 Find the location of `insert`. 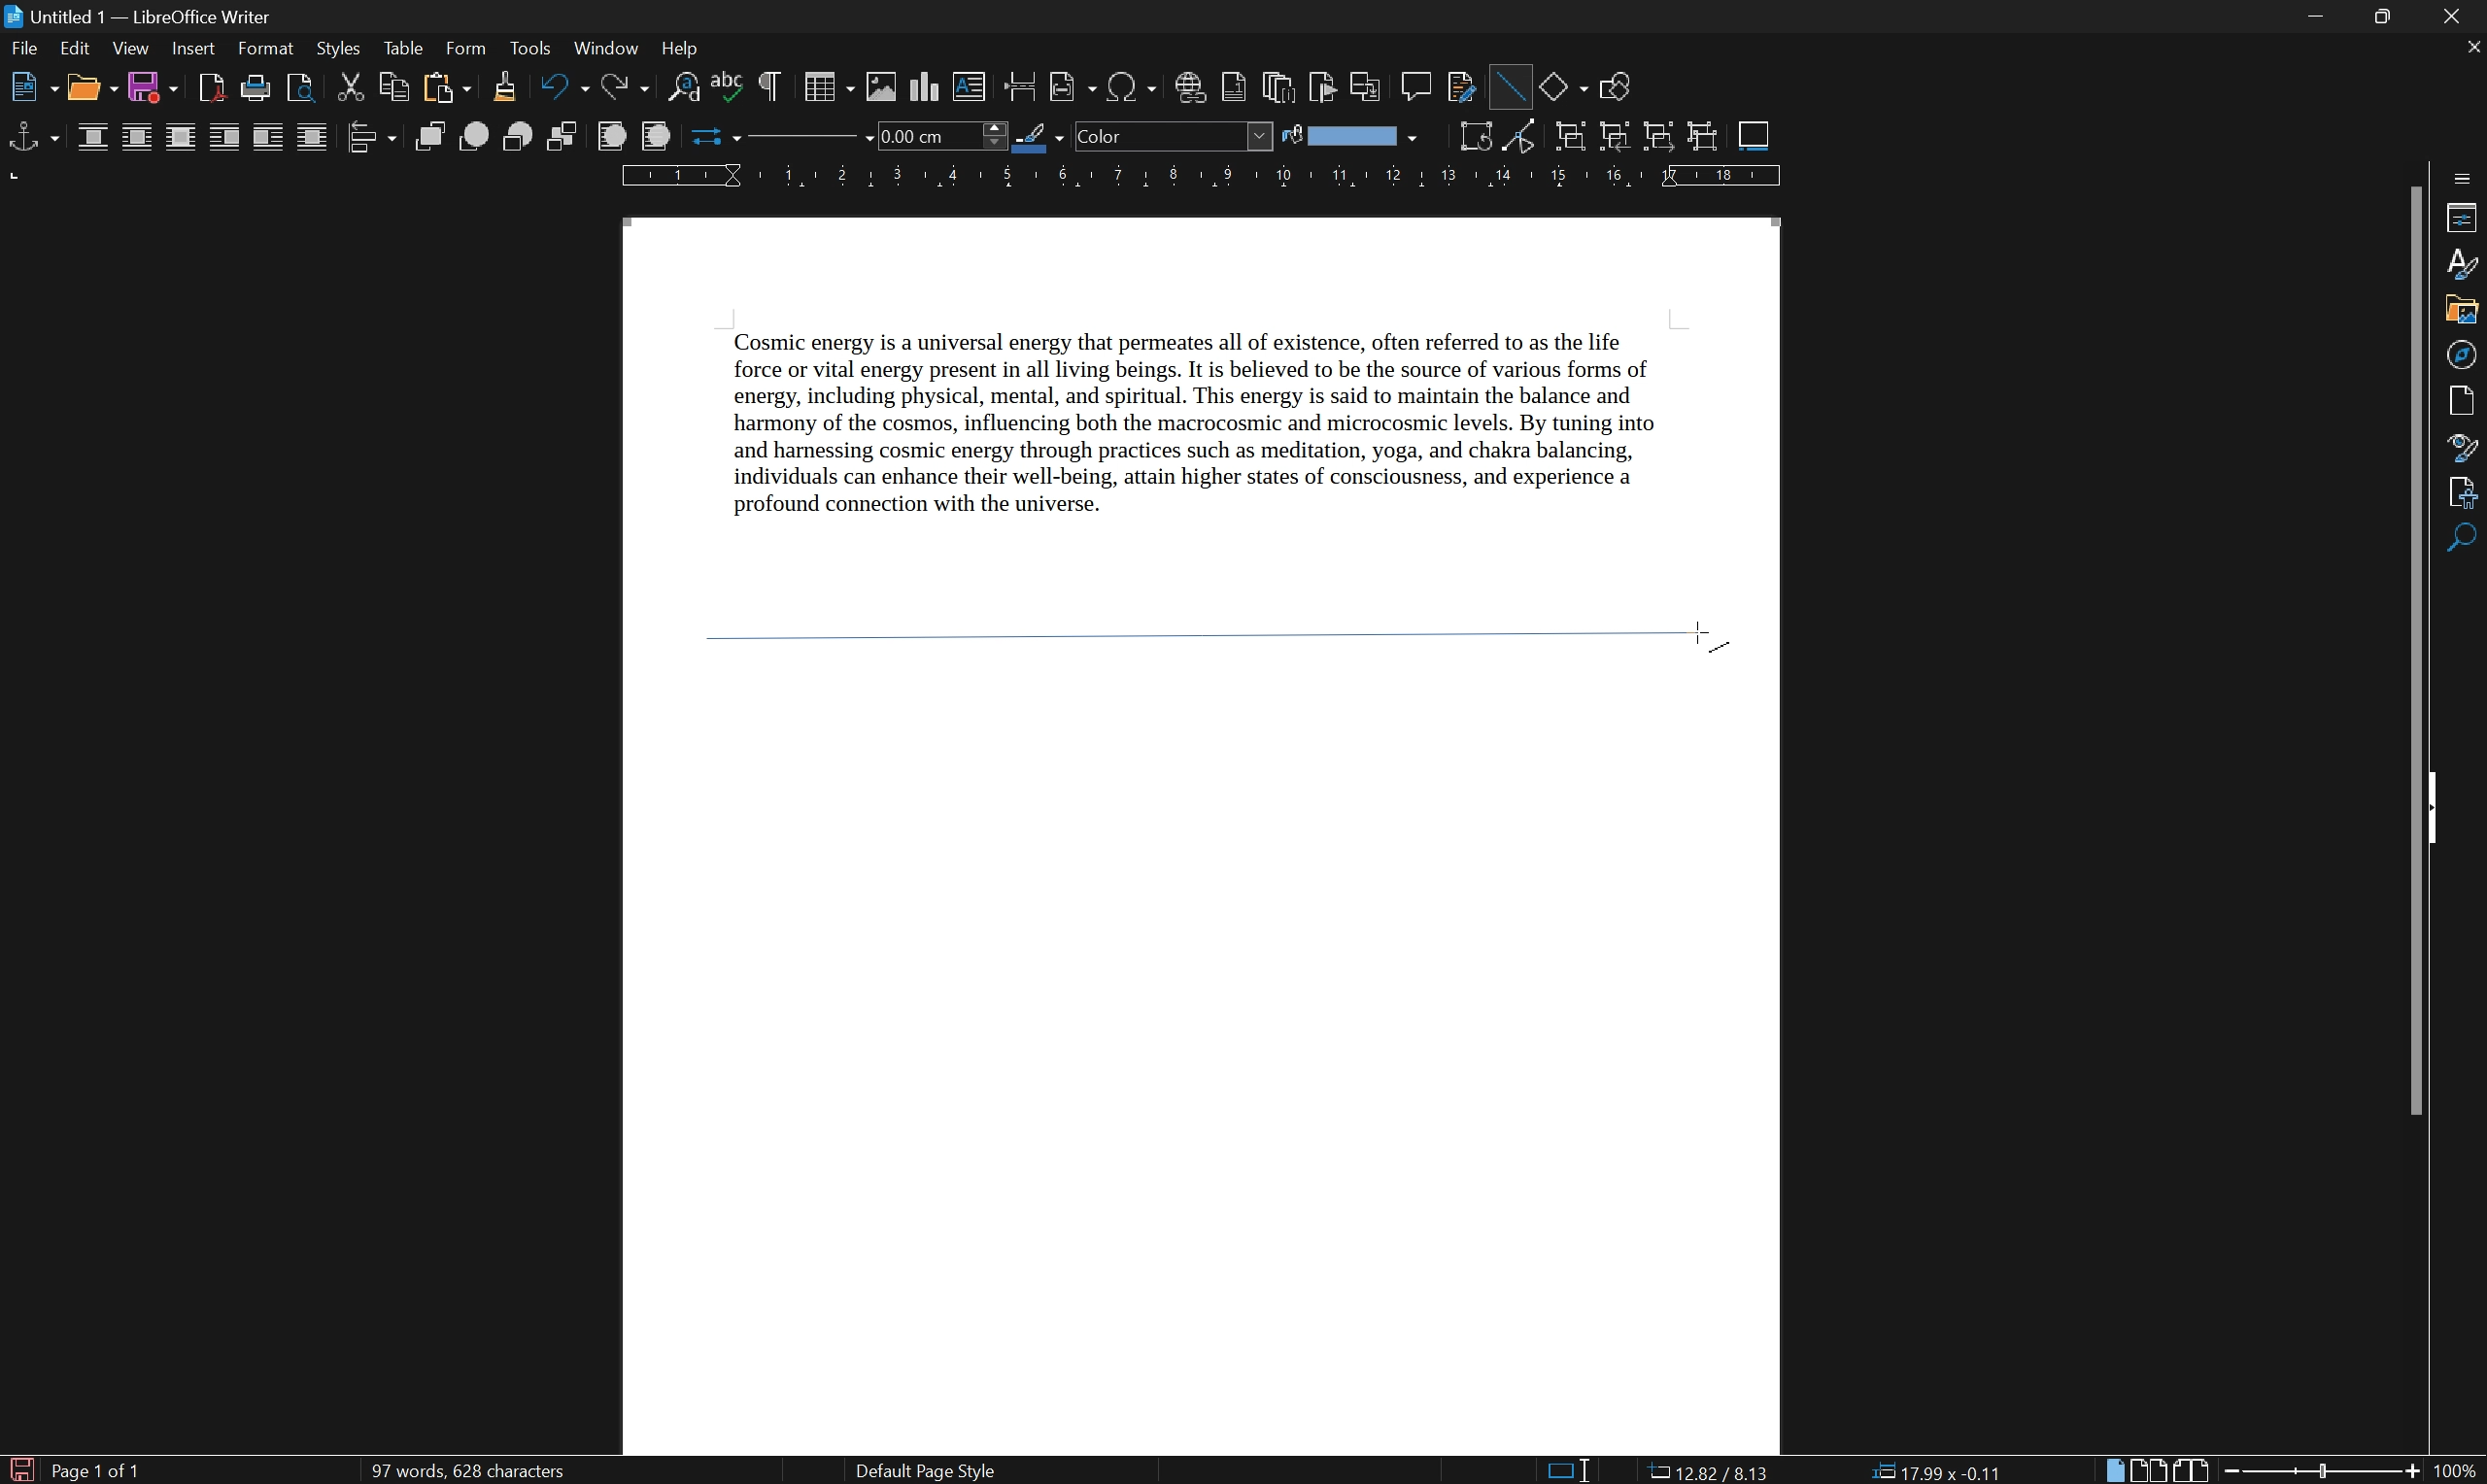

insert is located at coordinates (193, 50).